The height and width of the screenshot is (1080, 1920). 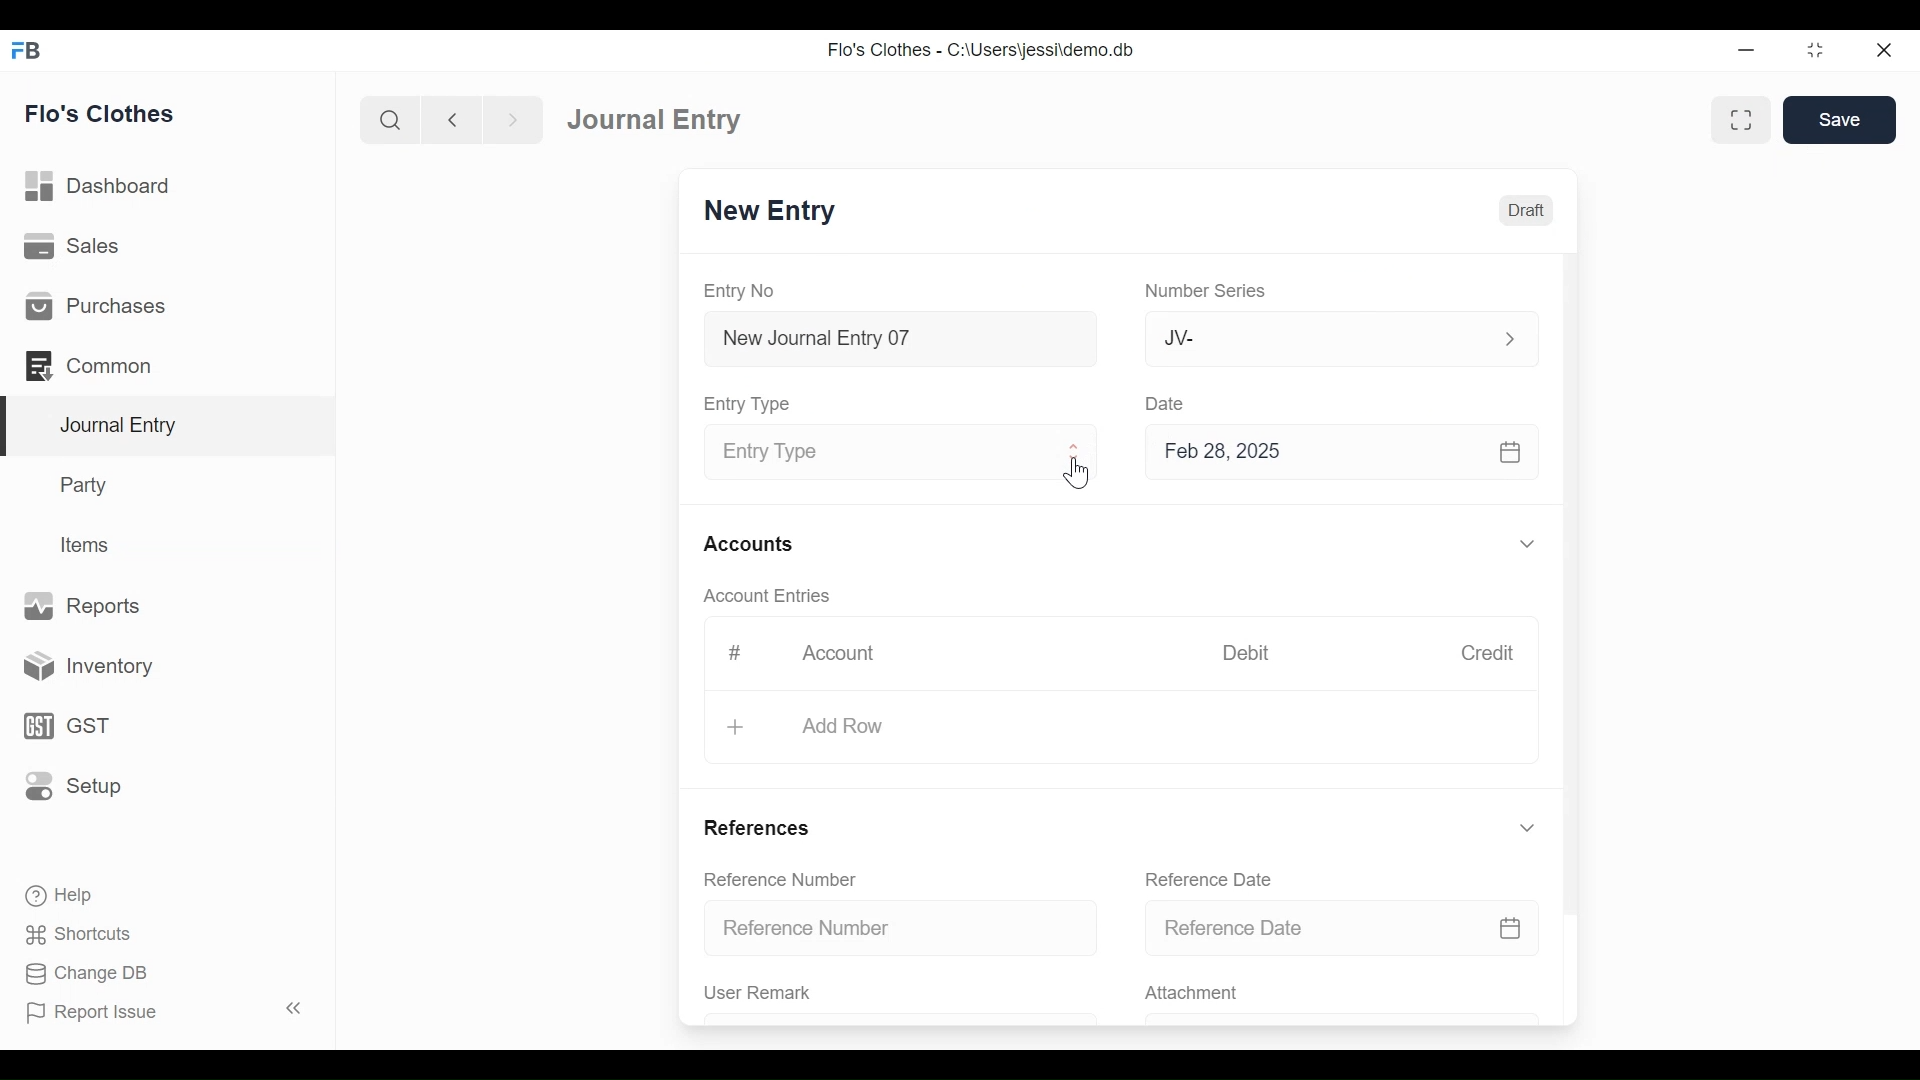 I want to click on Party, so click(x=87, y=484).